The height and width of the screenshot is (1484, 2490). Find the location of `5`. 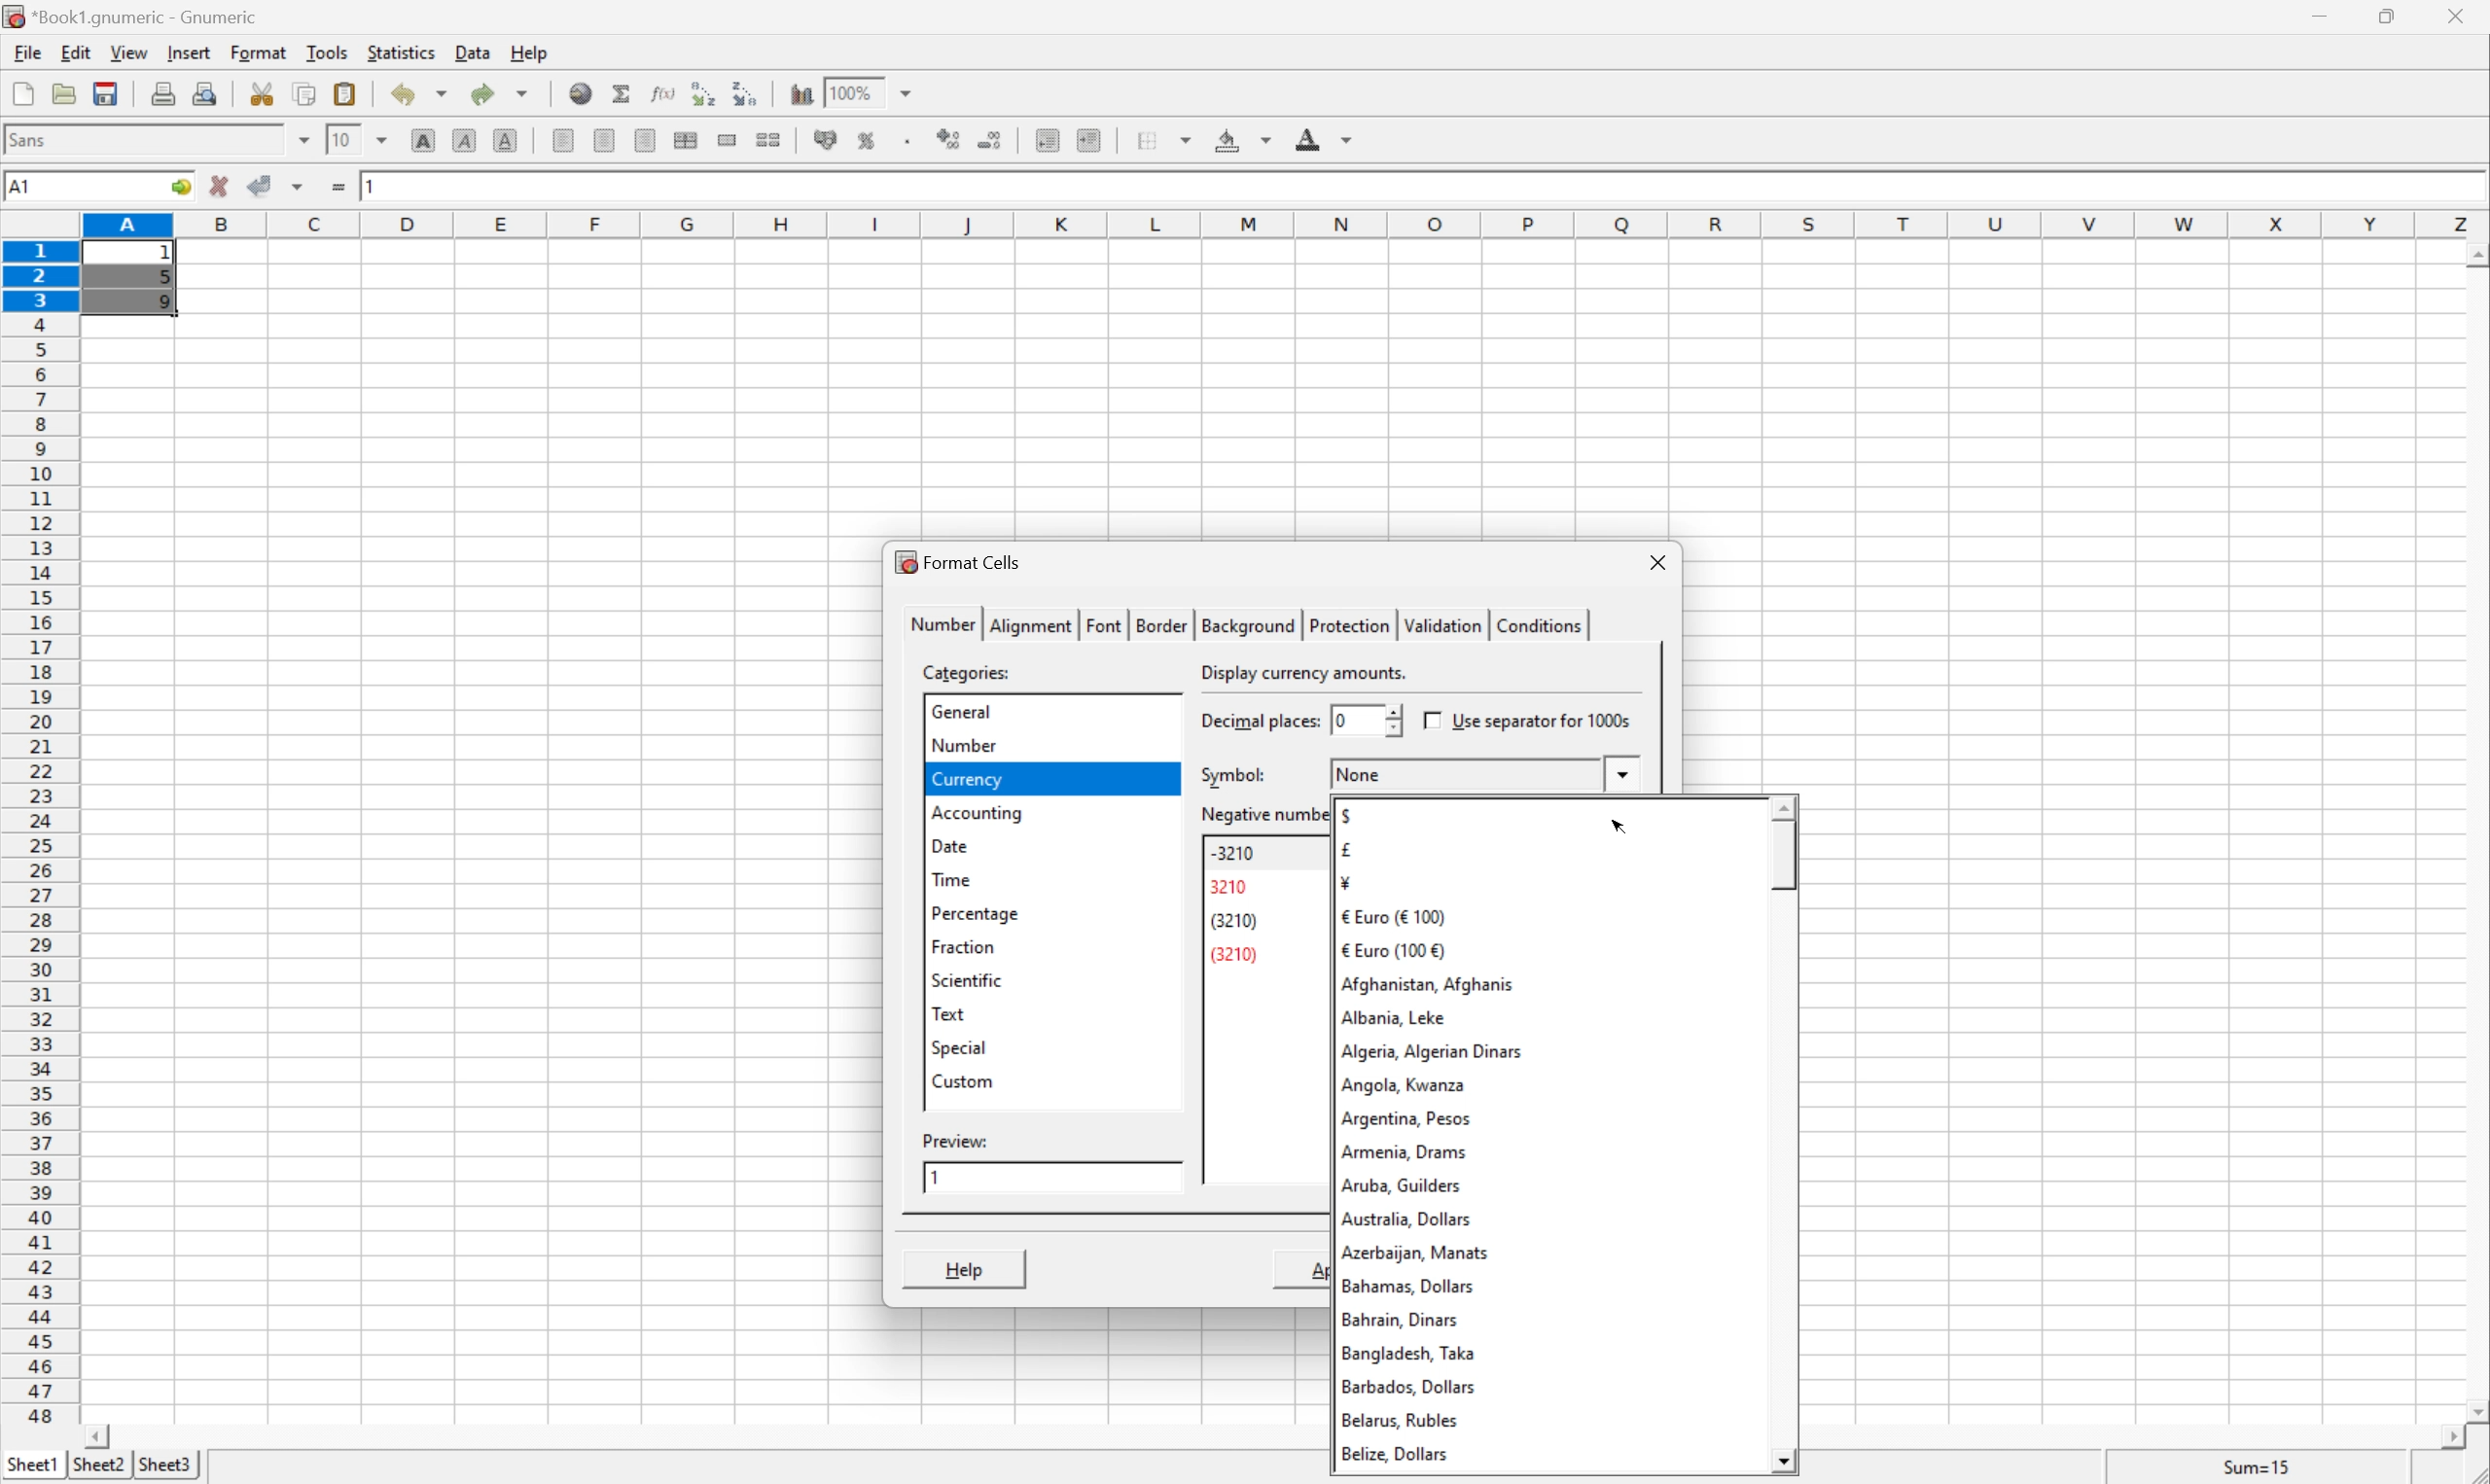

5 is located at coordinates (164, 280).